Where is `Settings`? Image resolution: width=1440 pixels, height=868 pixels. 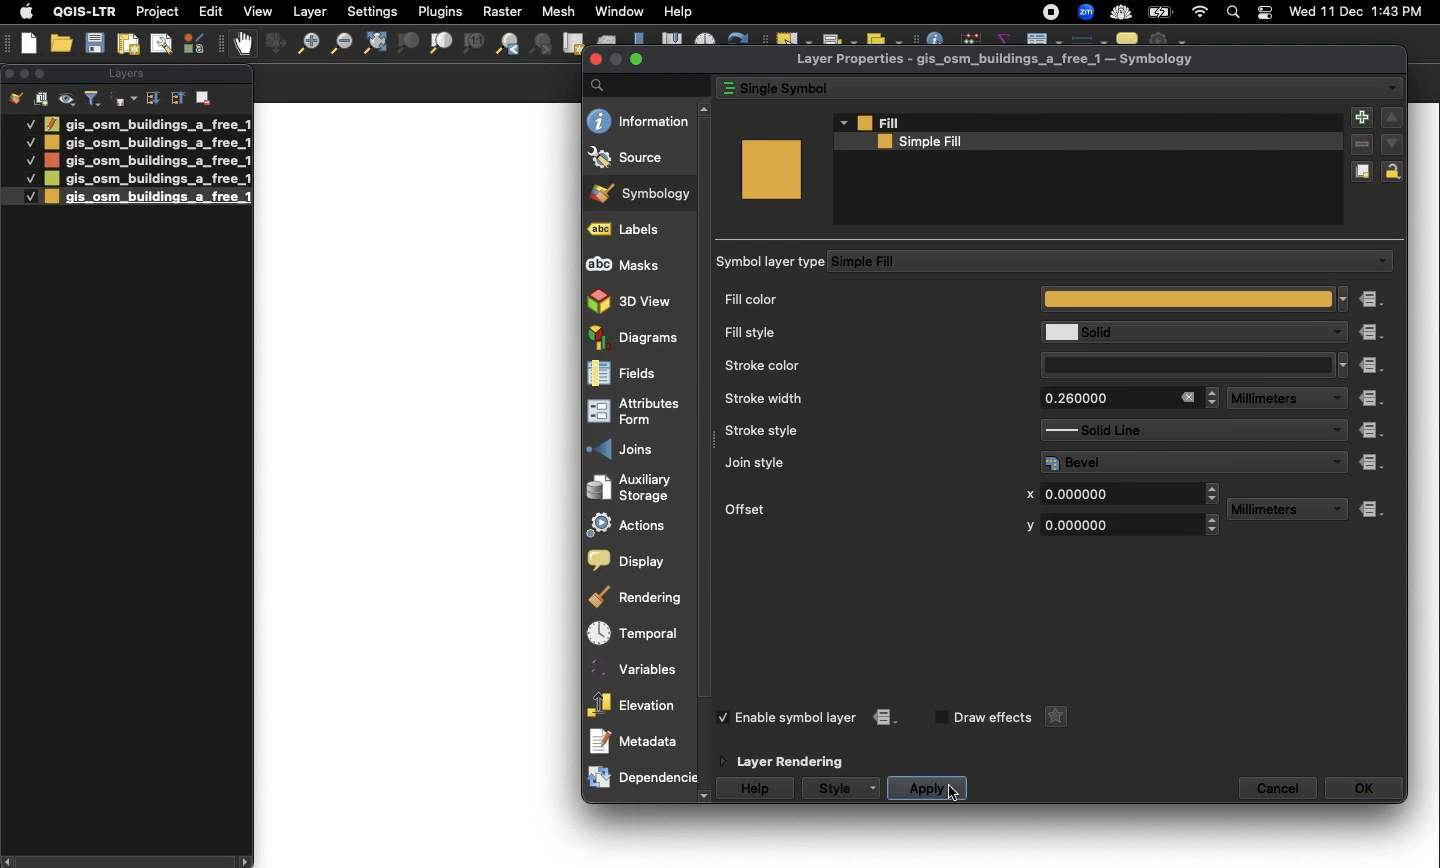 Settings is located at coordinates (374, 12).